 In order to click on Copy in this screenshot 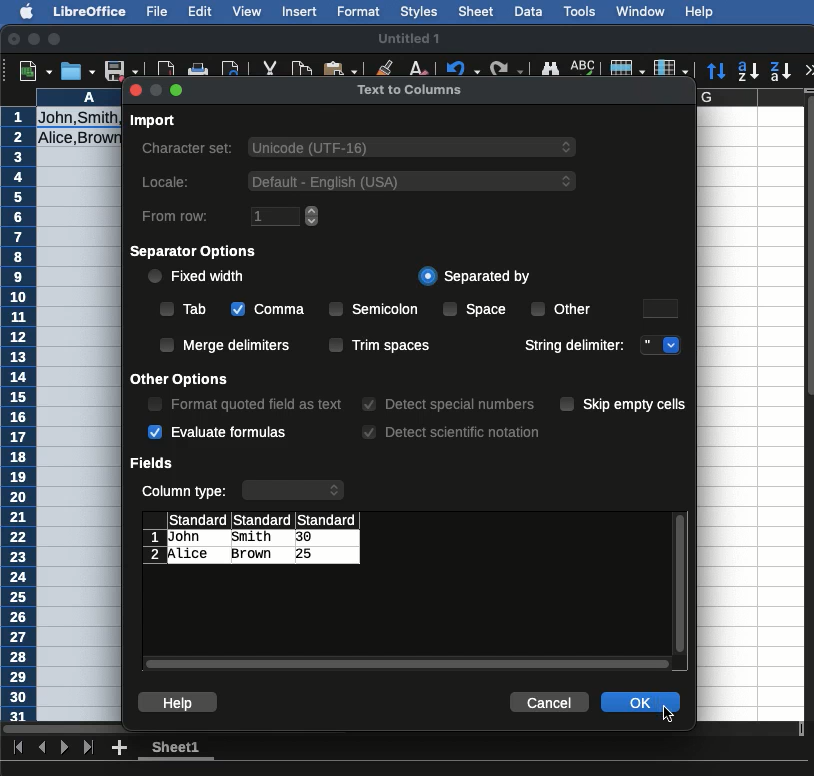, I will do `click(305, 69)`.